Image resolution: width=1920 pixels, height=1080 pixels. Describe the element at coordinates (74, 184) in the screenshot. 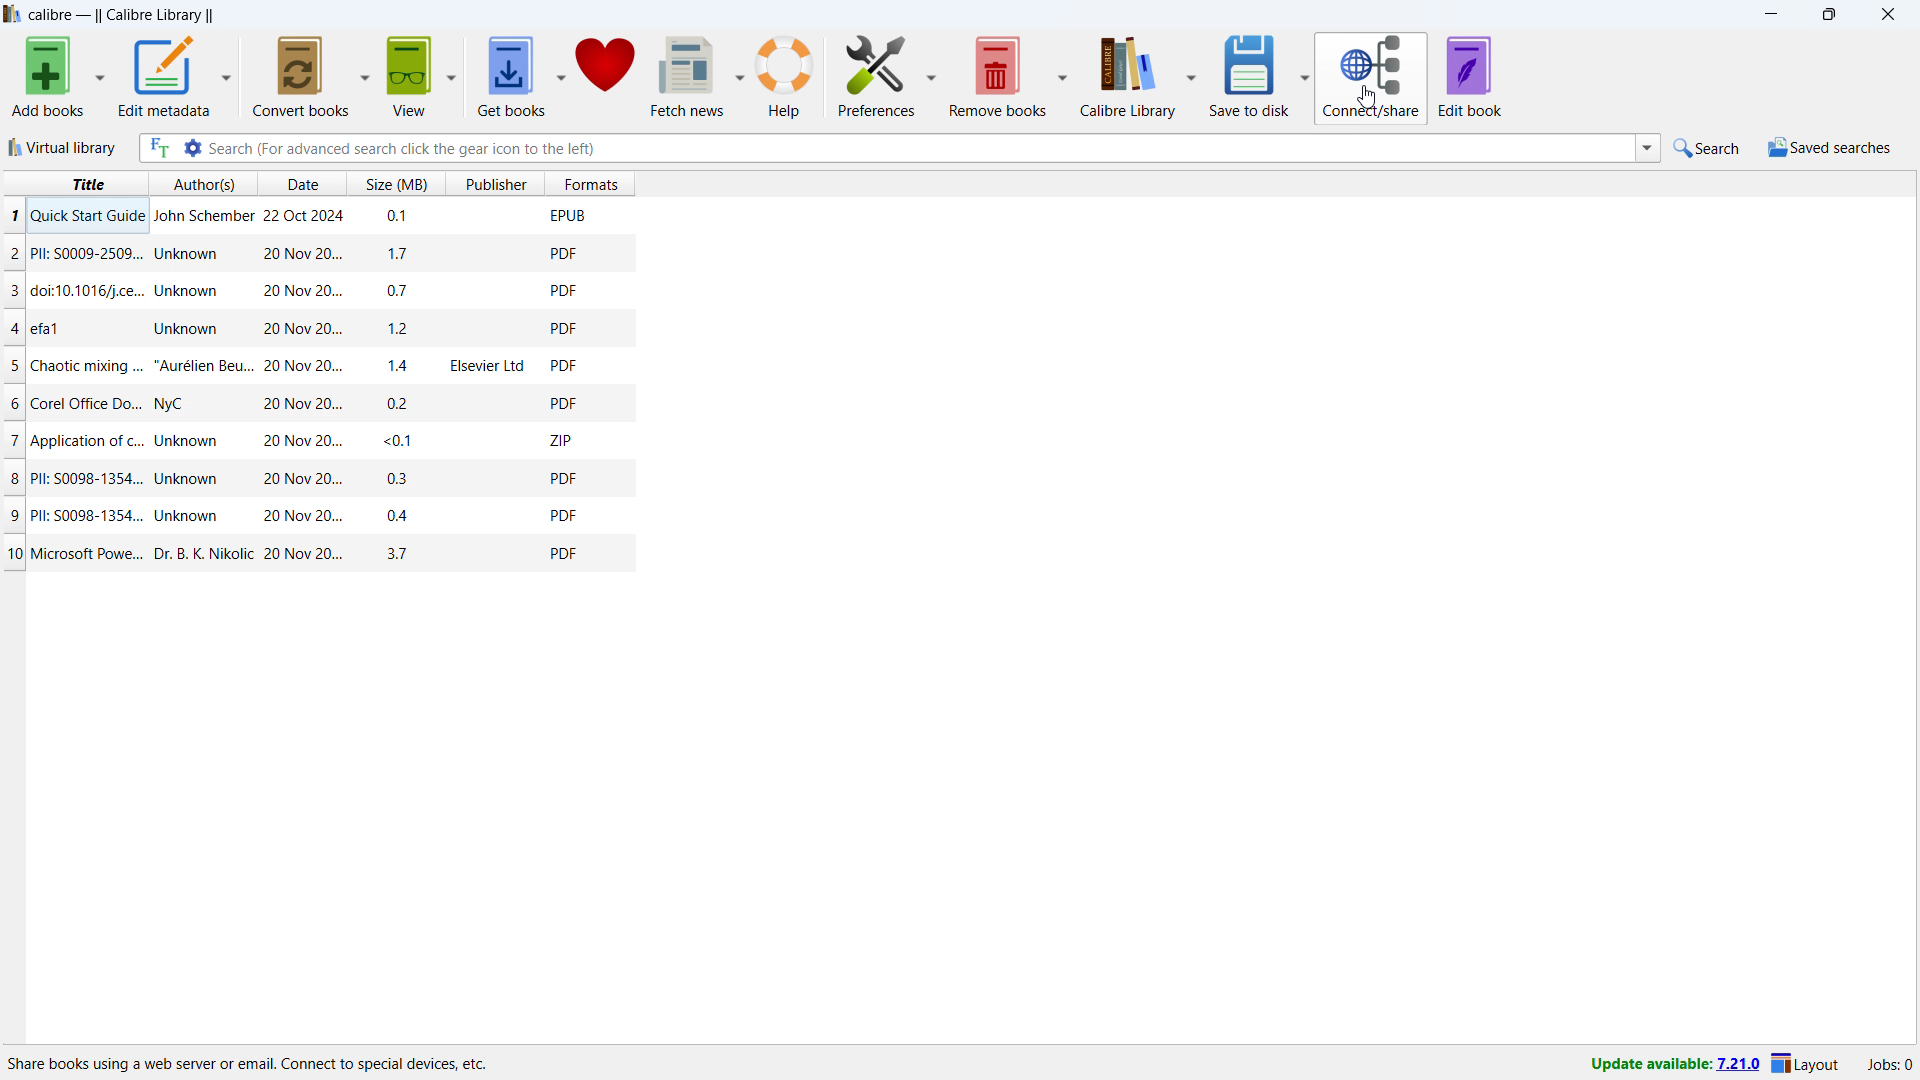

I see `sort by title` at that location.